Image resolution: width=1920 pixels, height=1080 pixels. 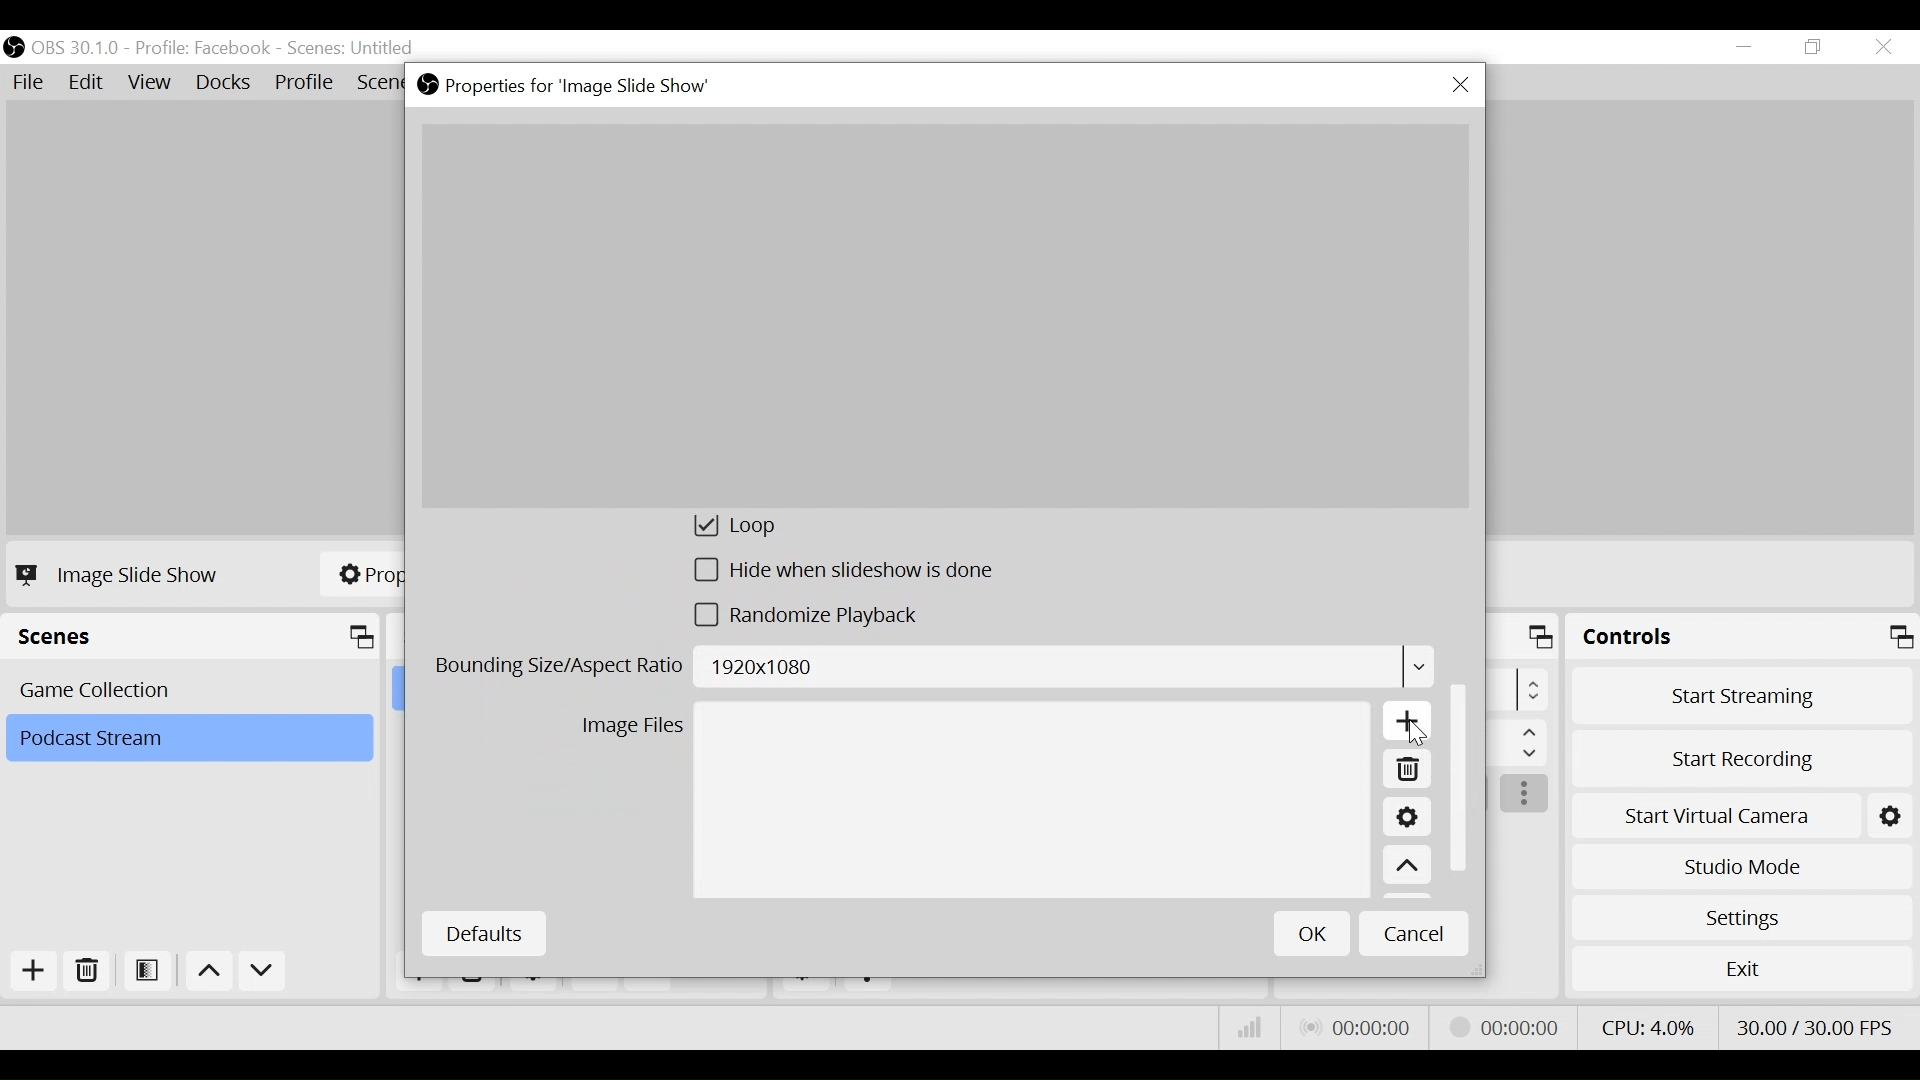 I want to click on Docks, so click(x=225, y=84).